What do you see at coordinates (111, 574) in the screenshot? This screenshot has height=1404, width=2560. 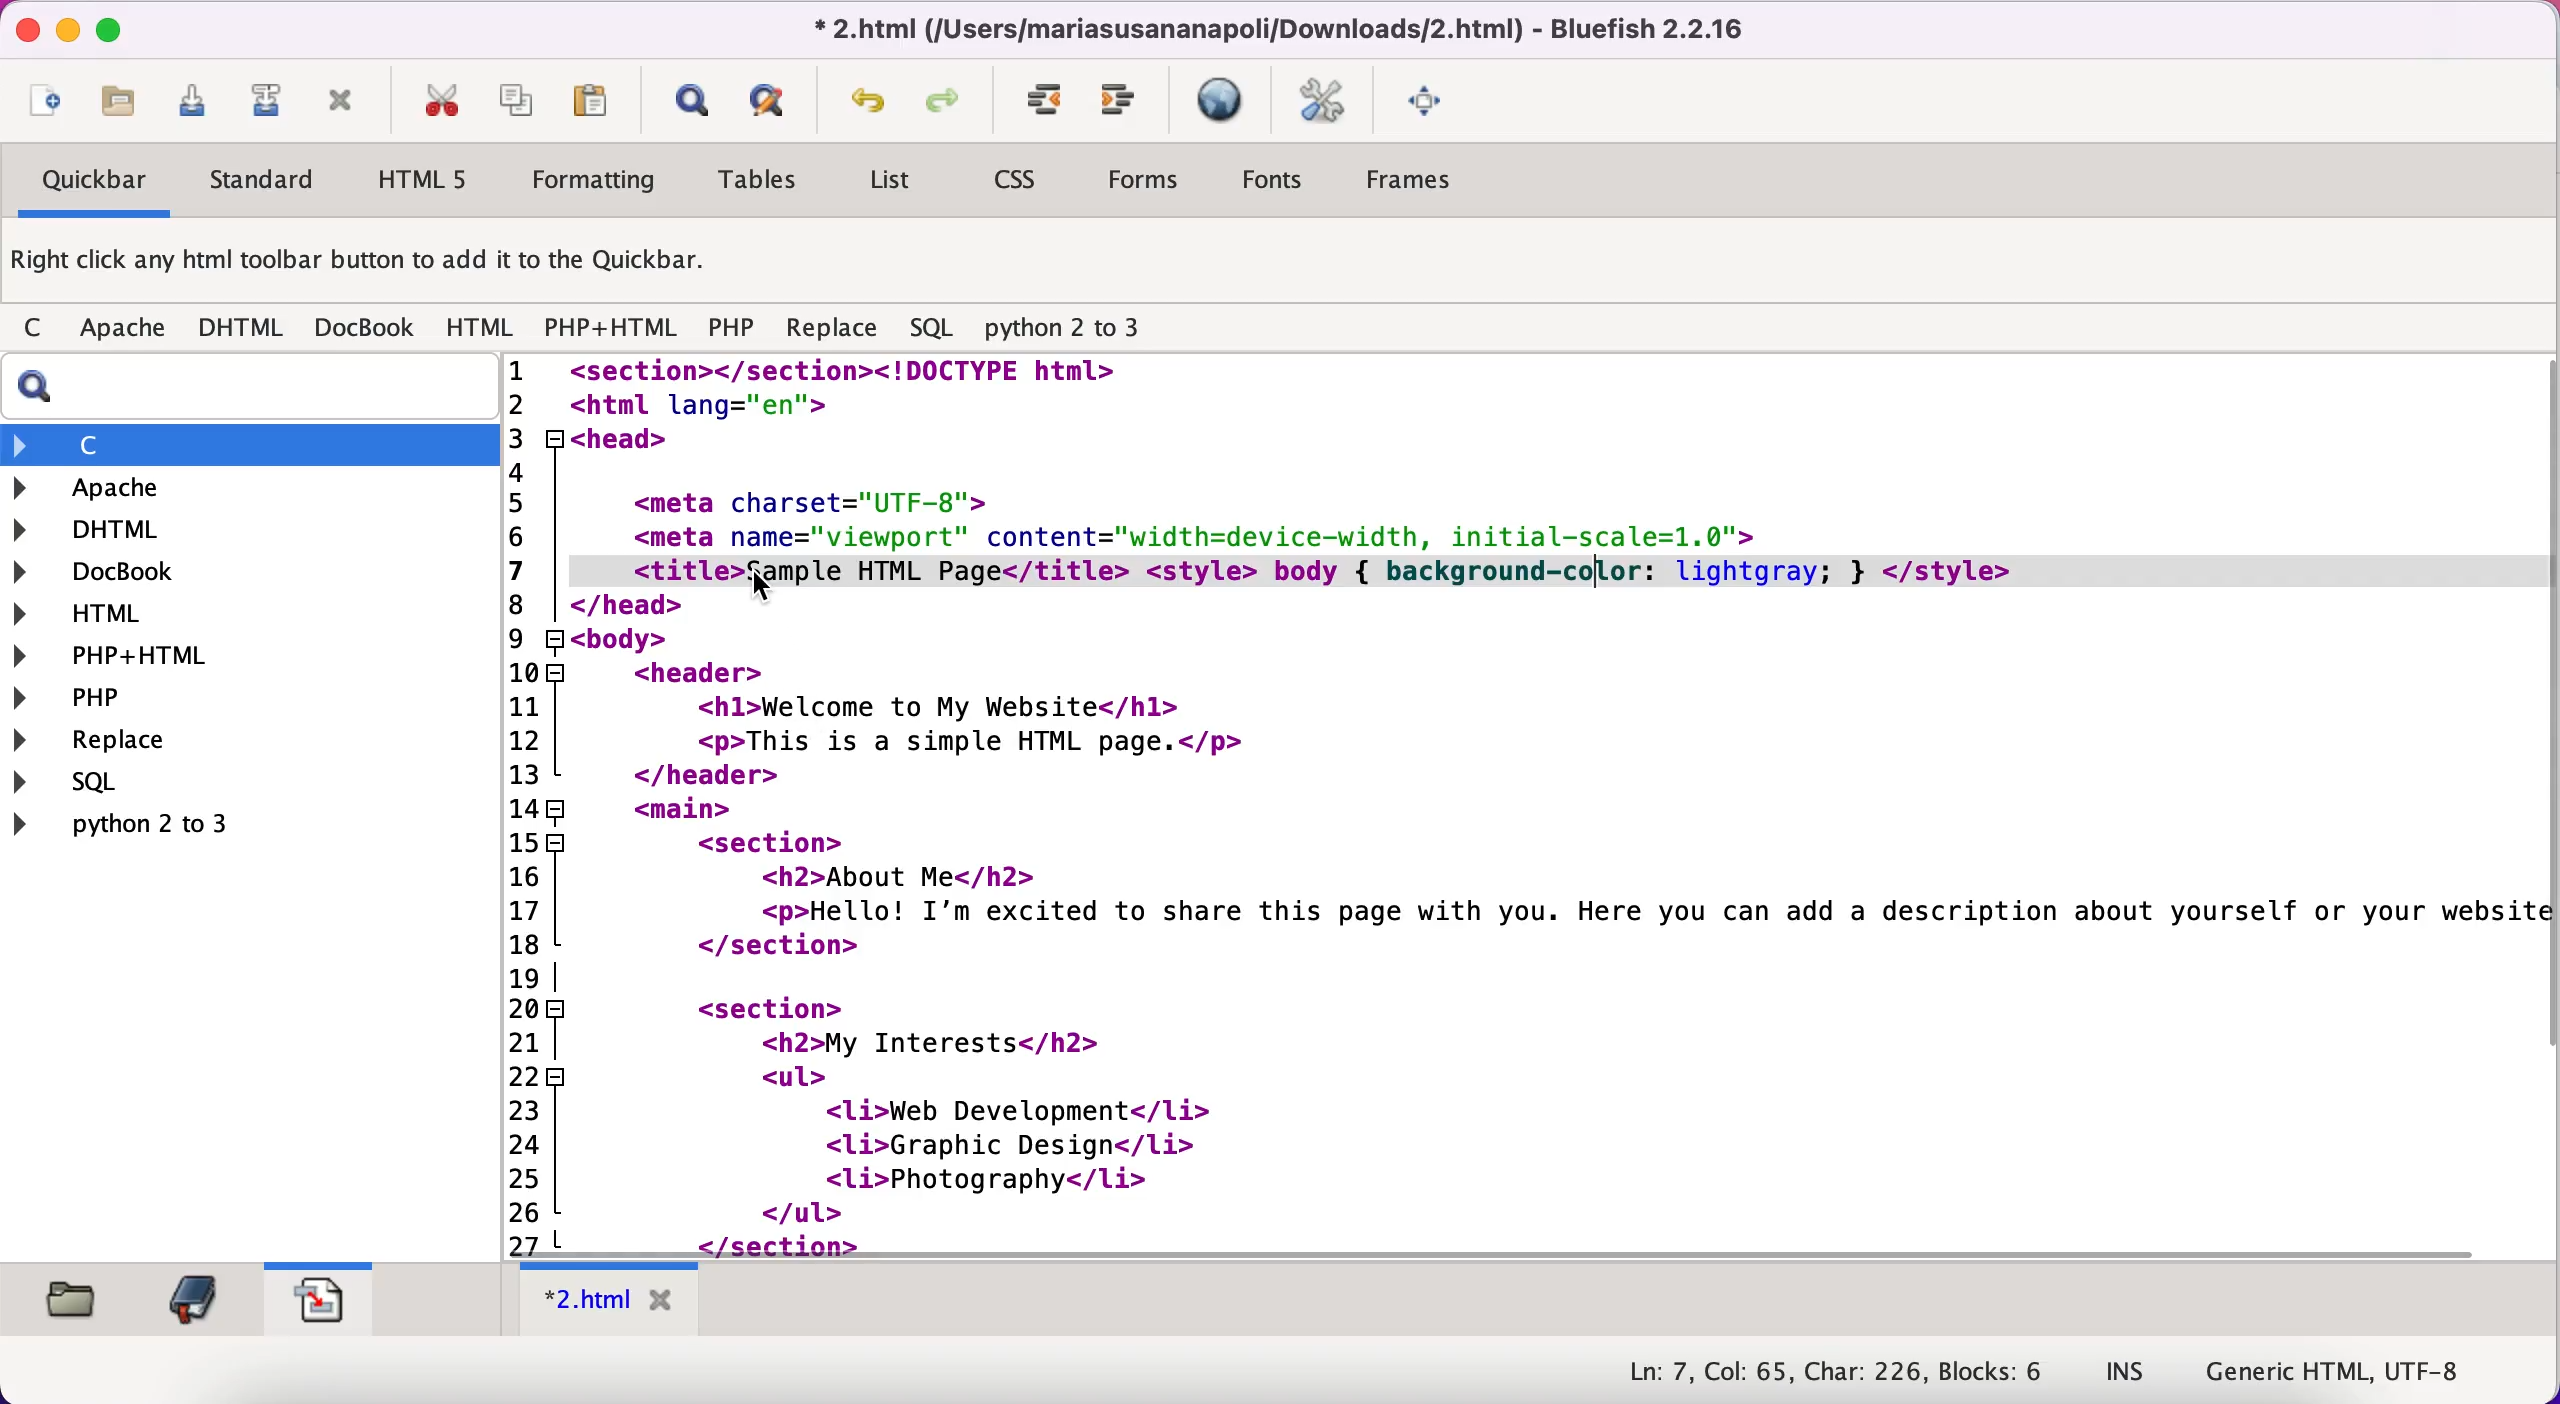 I see `docbook` at bounding box center [111, 574].